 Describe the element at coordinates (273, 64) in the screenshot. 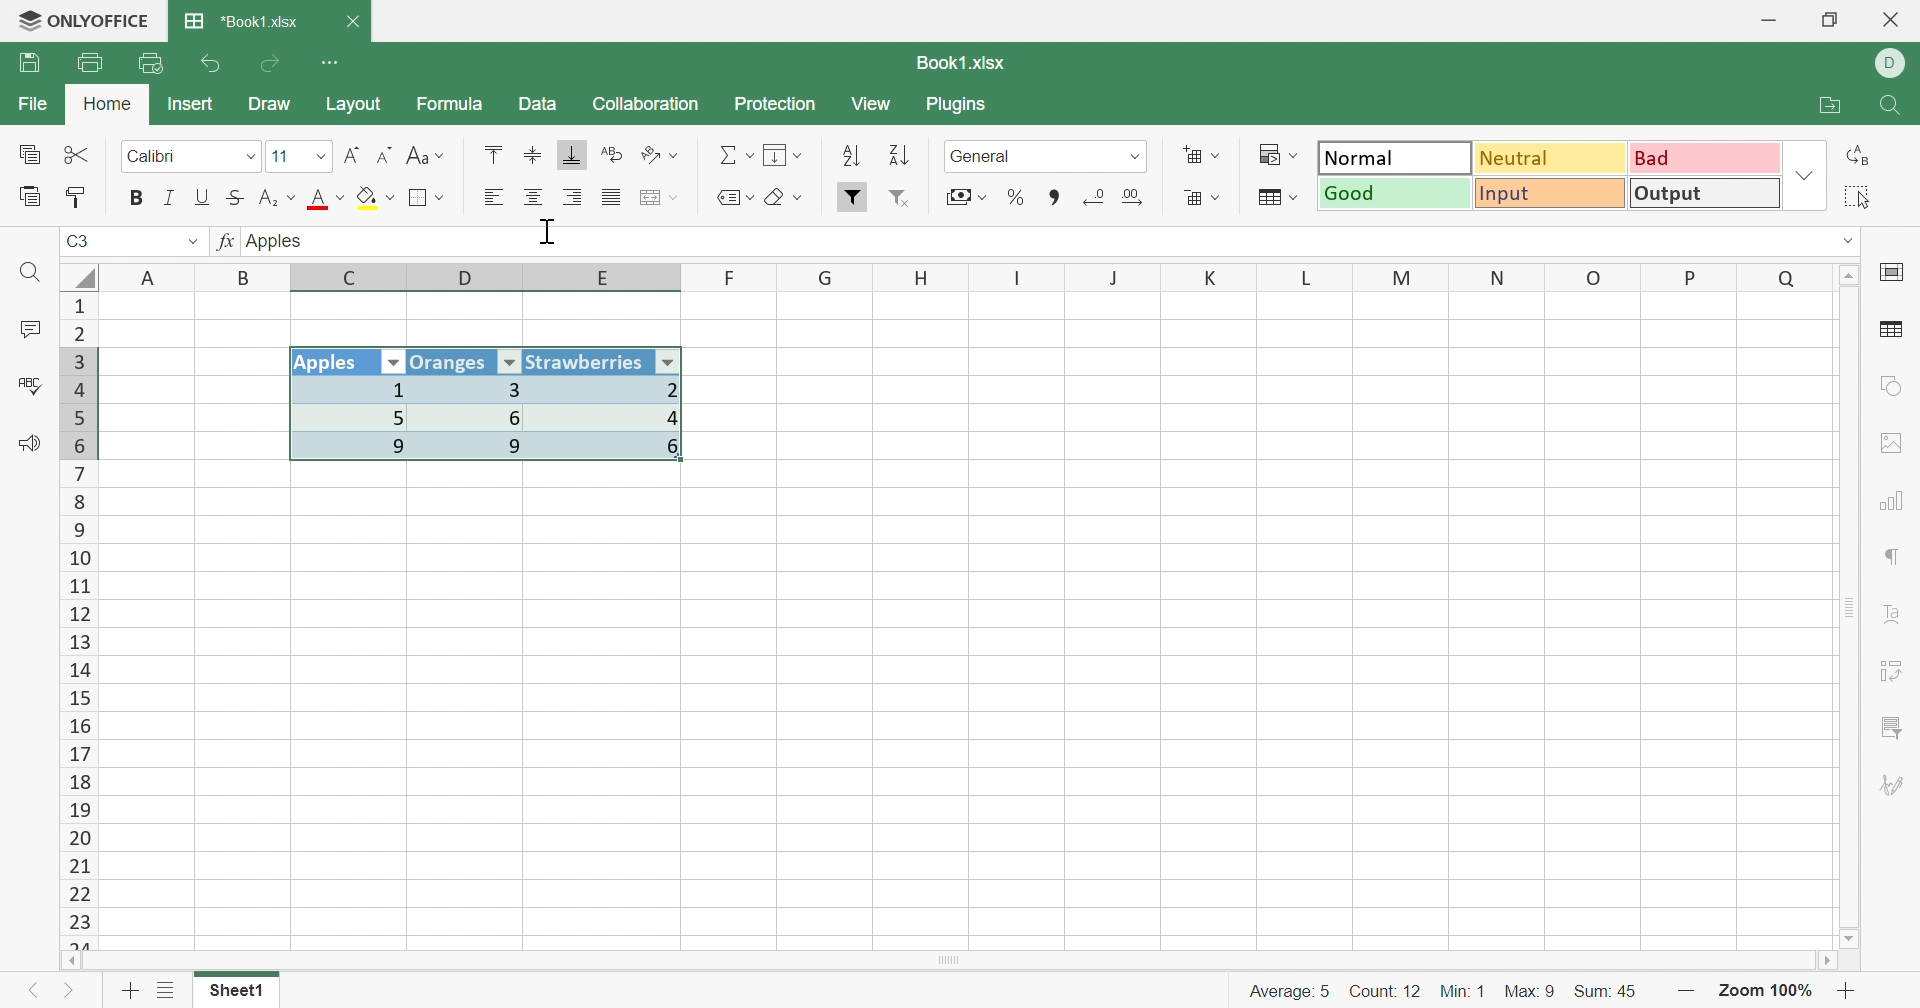

I see `Redo` at that location.